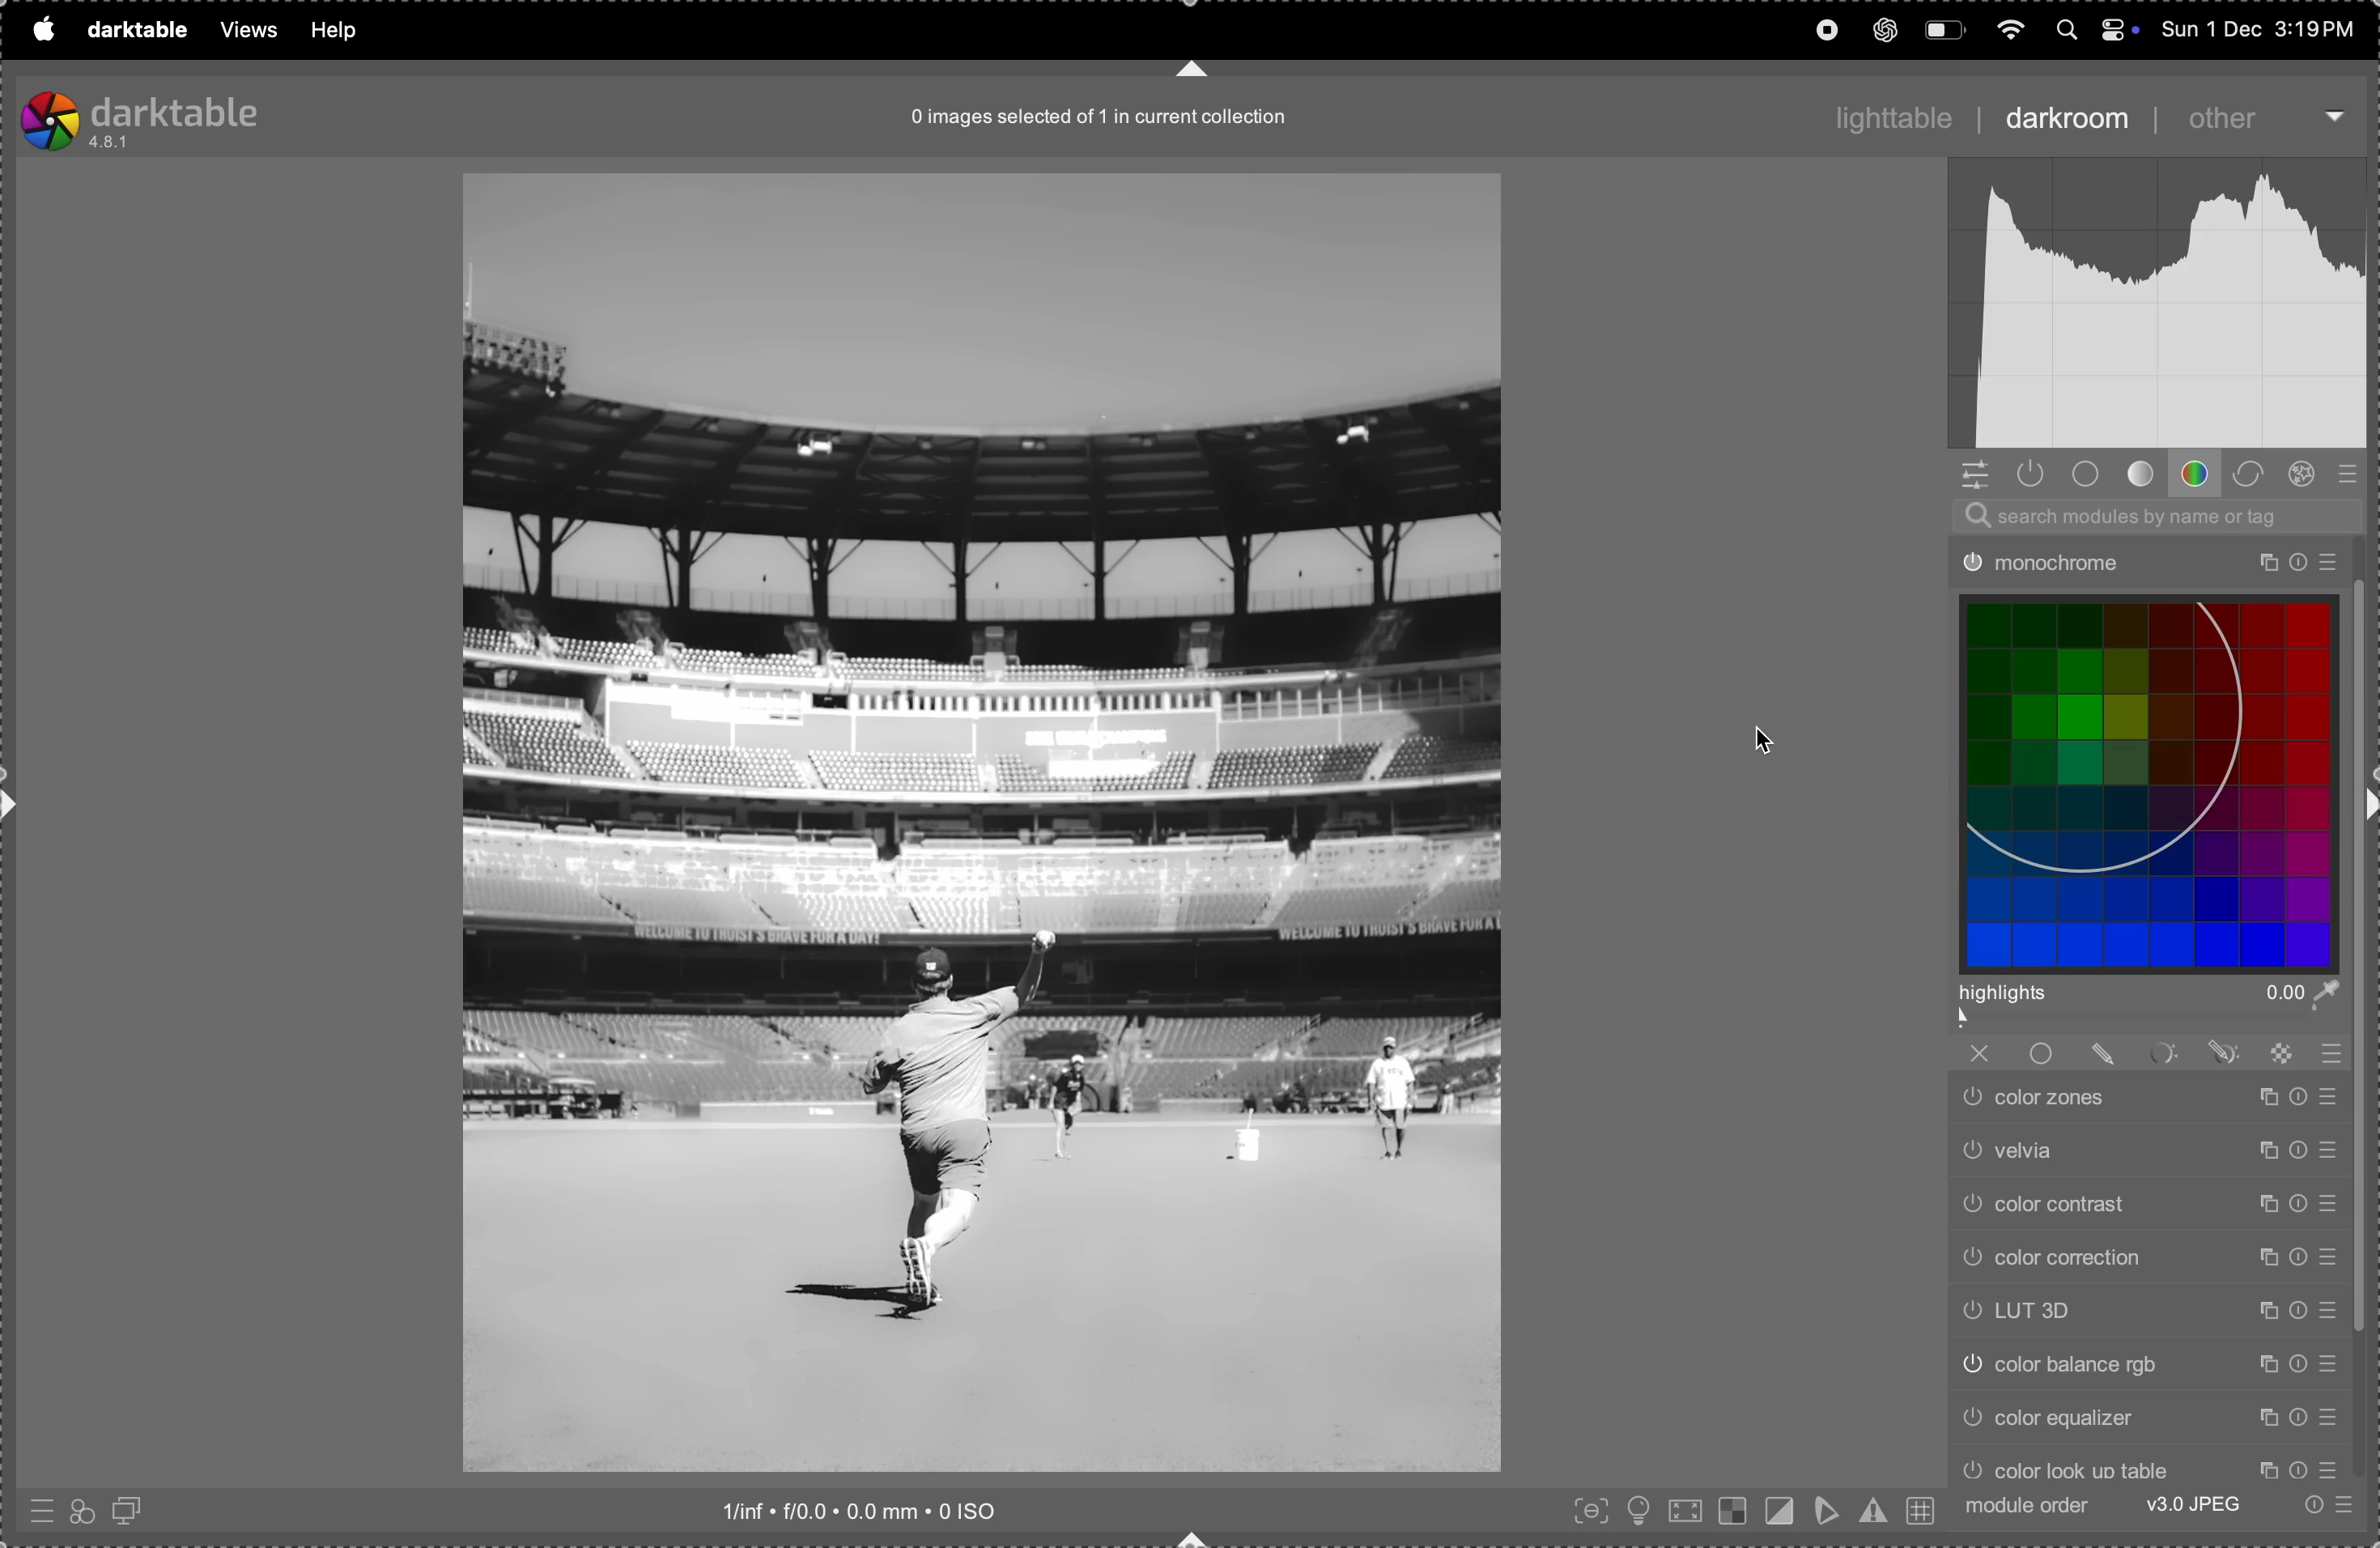 The image size is (2380, 1548). Describe the element at coordinates (2335, 112) in the screenshot. I see `options` at that location.